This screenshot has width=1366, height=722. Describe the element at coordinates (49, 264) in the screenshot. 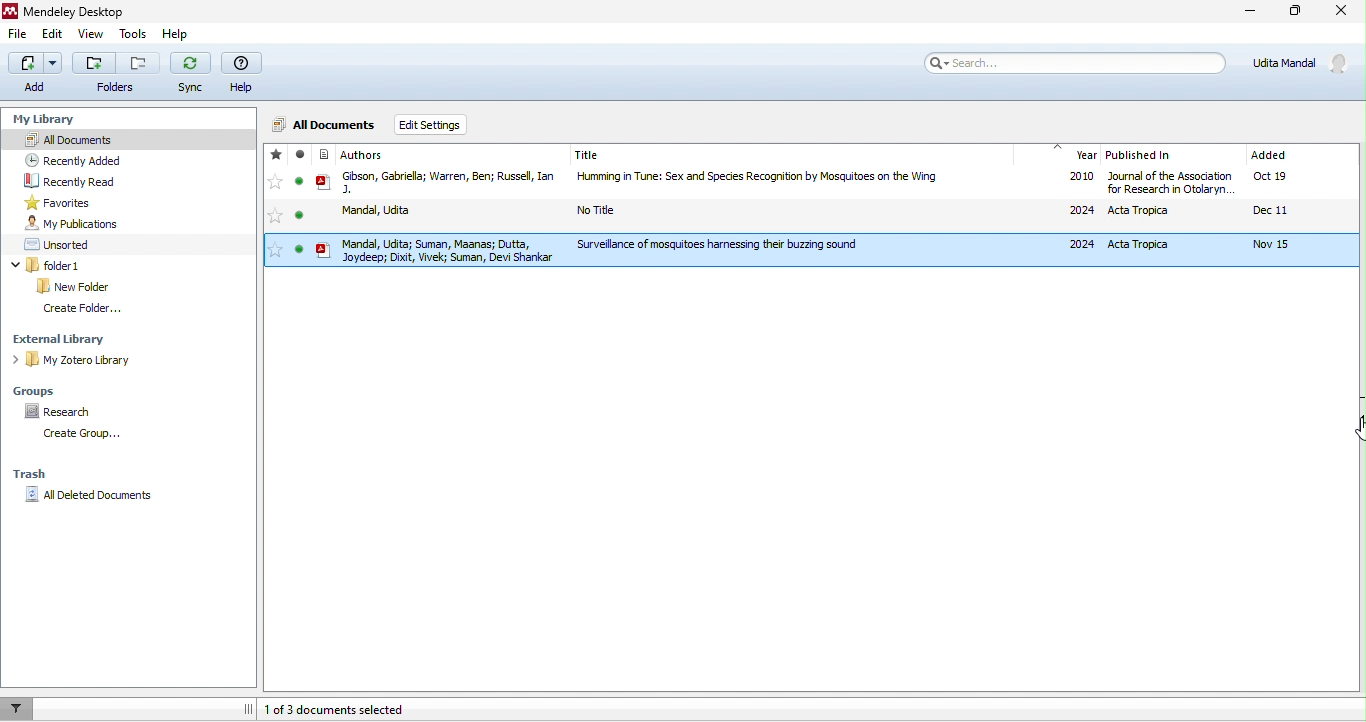

I see `folder 1` at that location.